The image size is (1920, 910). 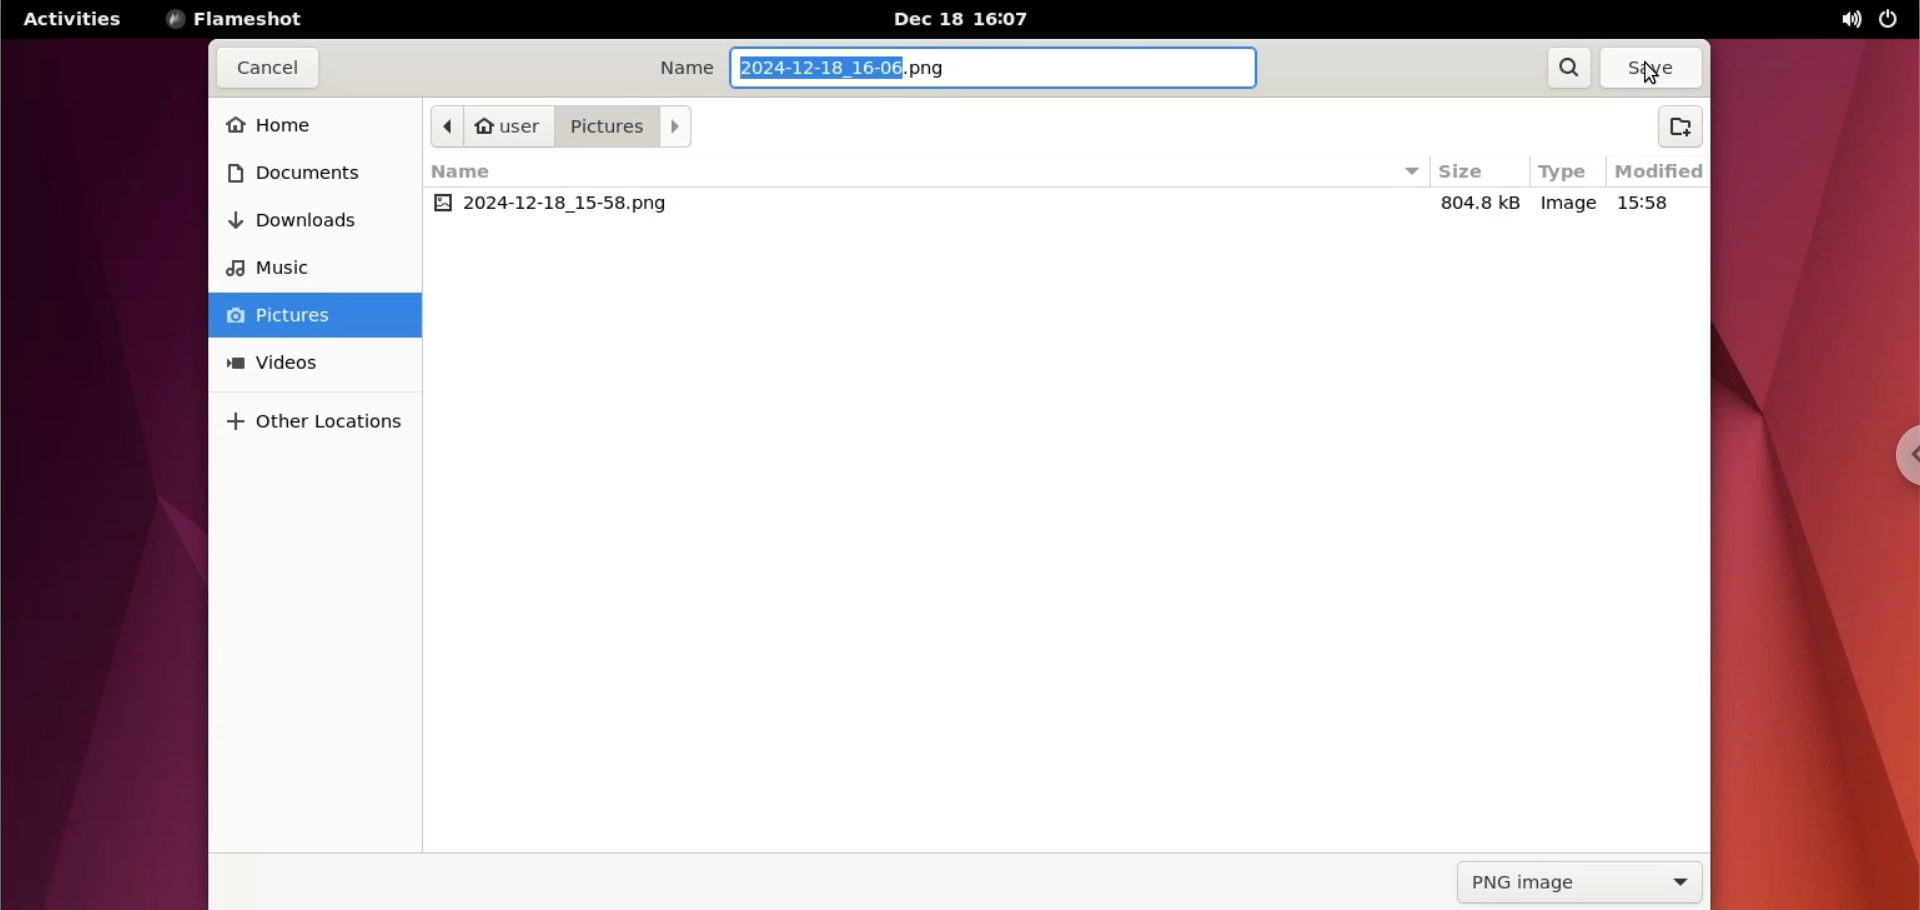 What do you see at coordinates (1658, 169) in the screenshot?
I see `modified date label` at bounding box center [1658, 169].